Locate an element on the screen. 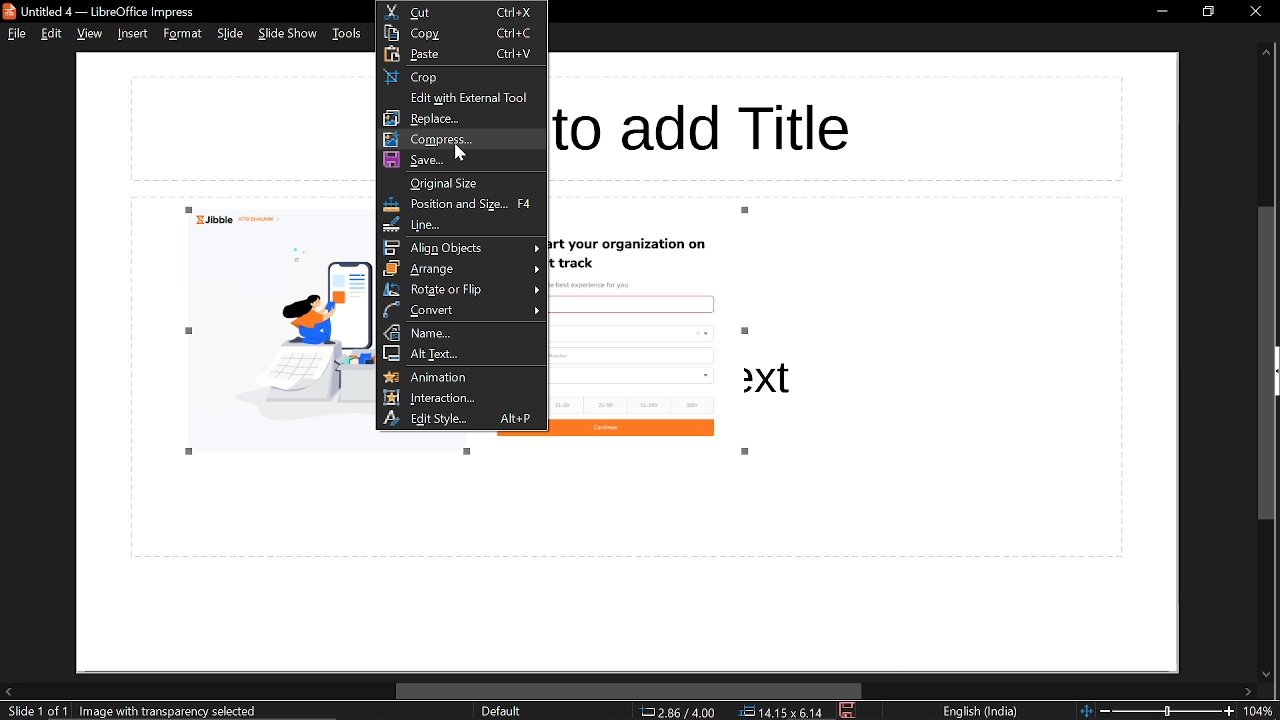 The height and width of the screenshot is (720, 1280). slide show is located at coordinates (288, 34).